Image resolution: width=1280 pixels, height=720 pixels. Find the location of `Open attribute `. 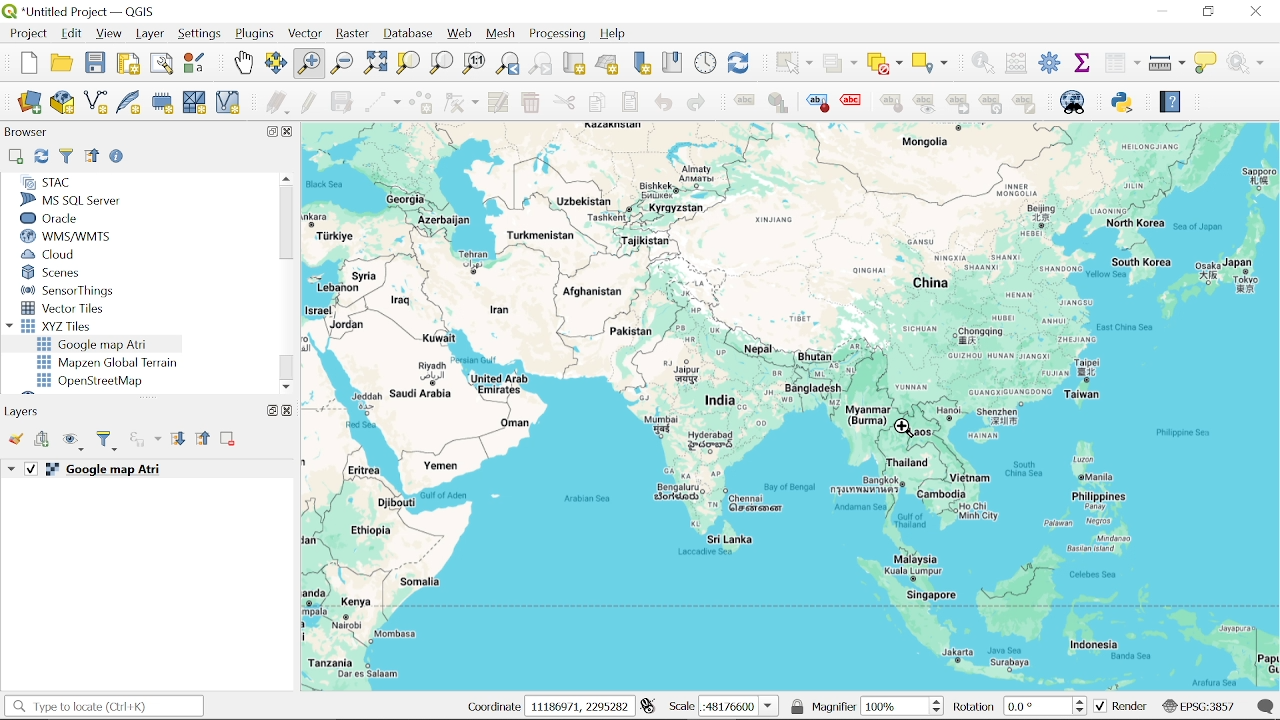

Open attribute  is located at coordinates (1122, 64).